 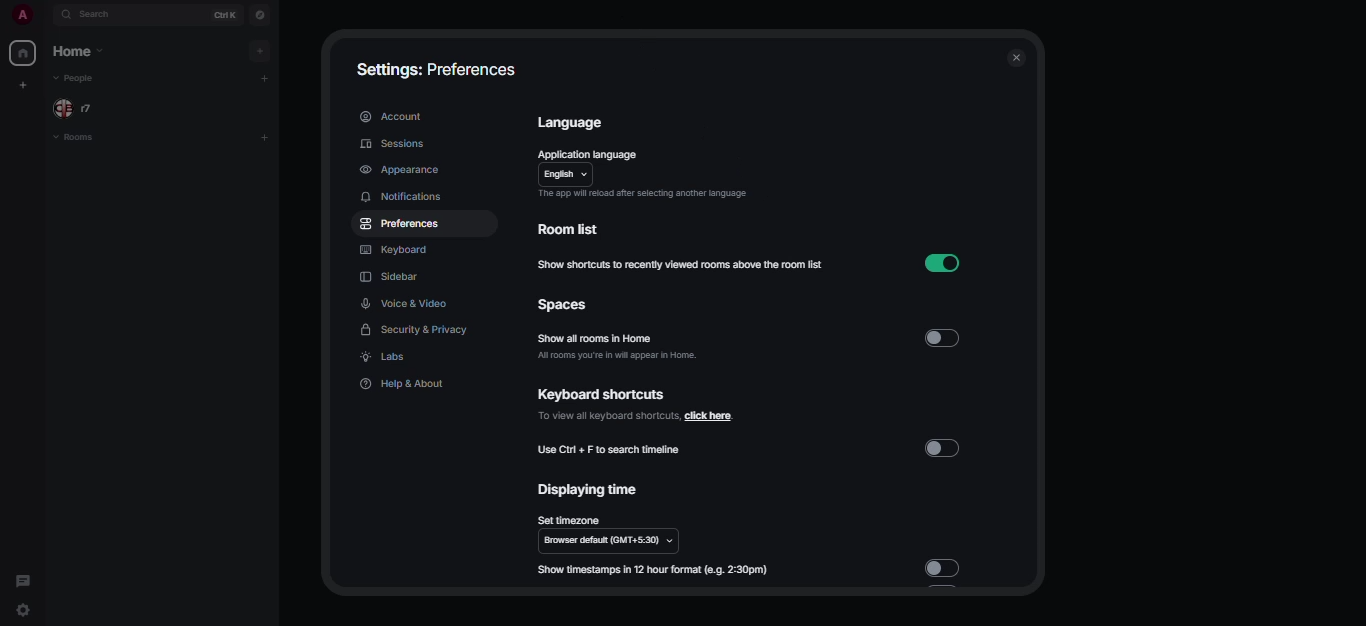 I want to click on ctrl K, so click(x=225, y=14).